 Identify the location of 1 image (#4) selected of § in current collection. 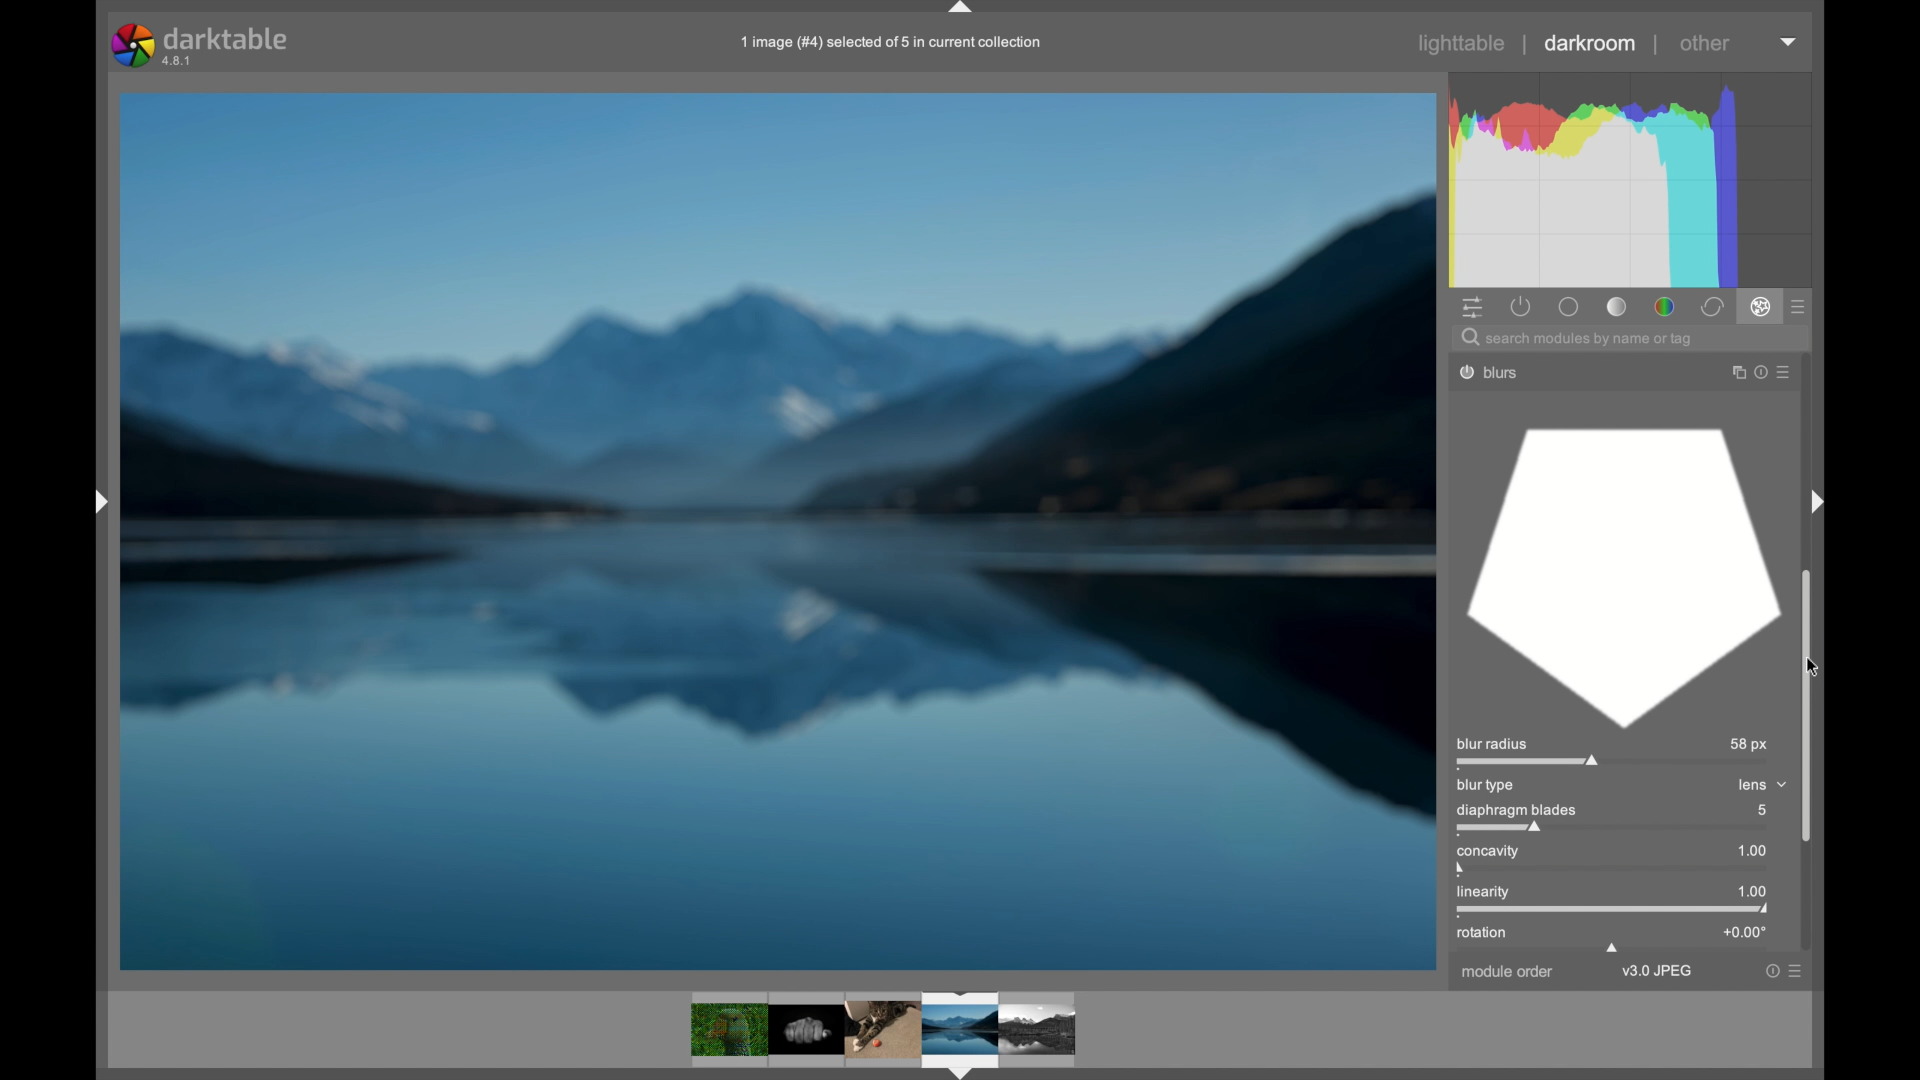
(890, 42).